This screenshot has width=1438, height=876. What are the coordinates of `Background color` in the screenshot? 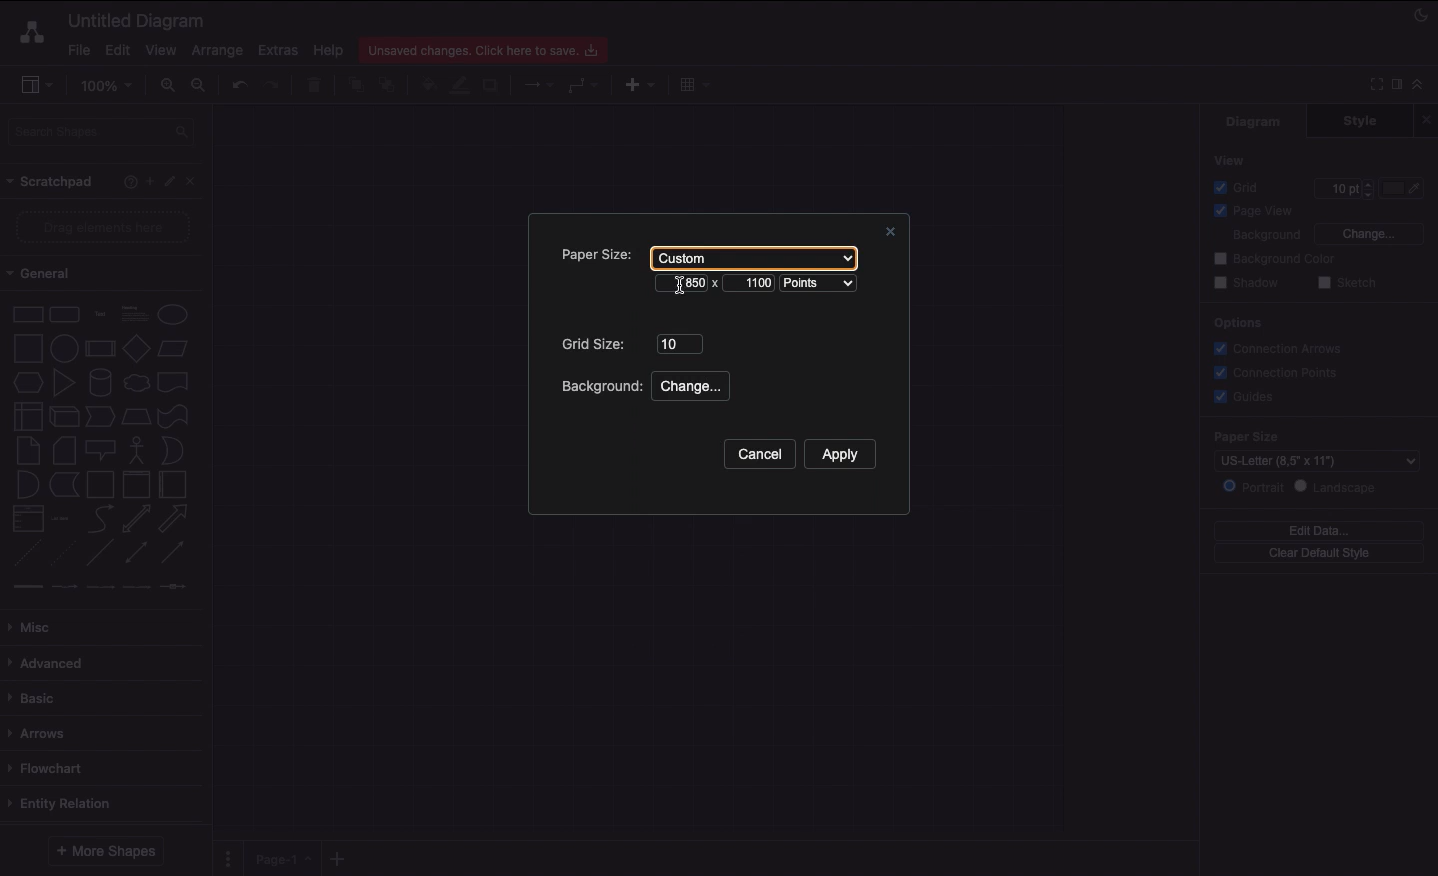 It's located at (1277, 259).